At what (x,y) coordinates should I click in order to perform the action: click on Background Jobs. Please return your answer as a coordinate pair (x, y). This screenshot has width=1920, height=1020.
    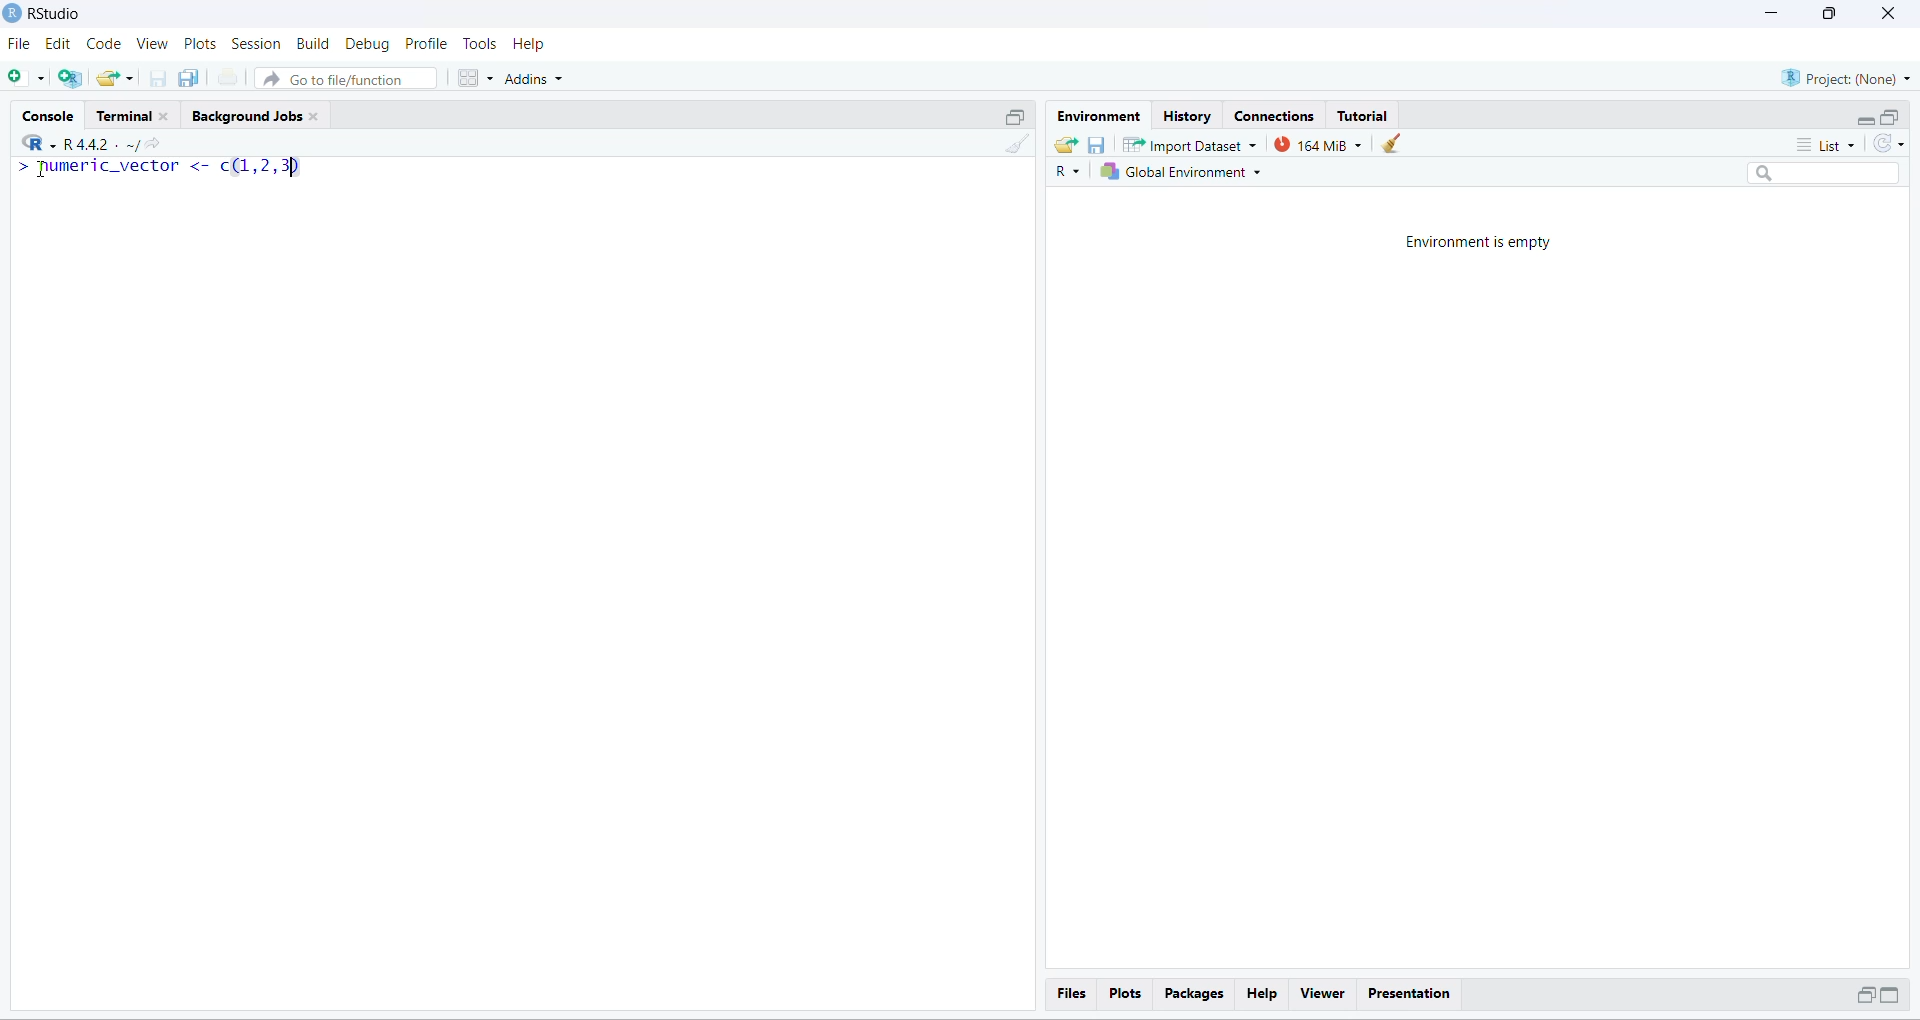
    Looking at the image, I should click on (260, 114).